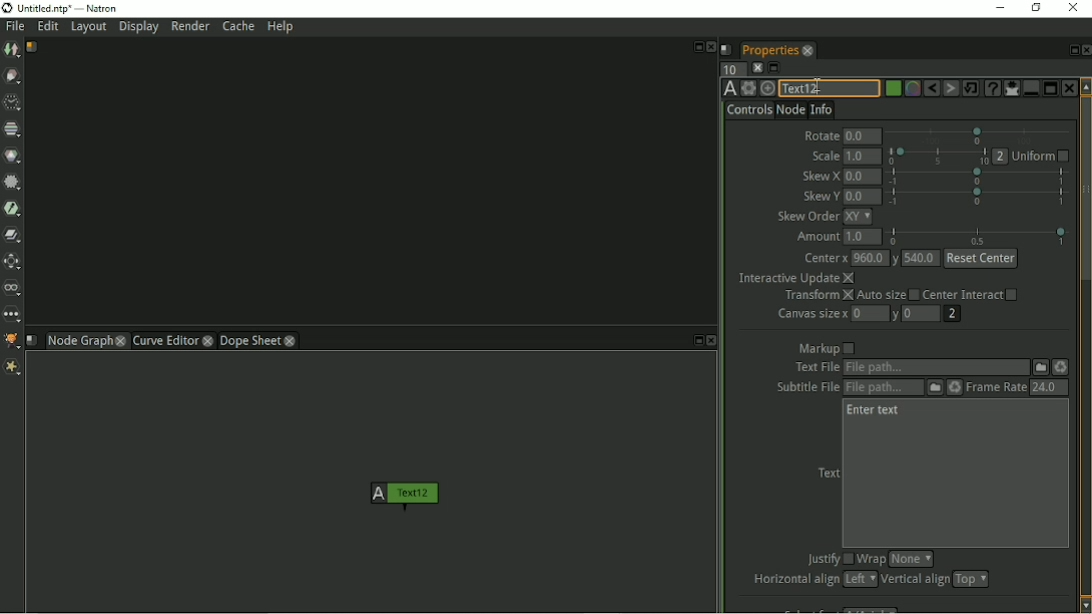 Image resolution: width=1092 pixels, height=614 pixels. Describe the element at coordinates (922, 258) in the screenshot. I see `540` at that location.